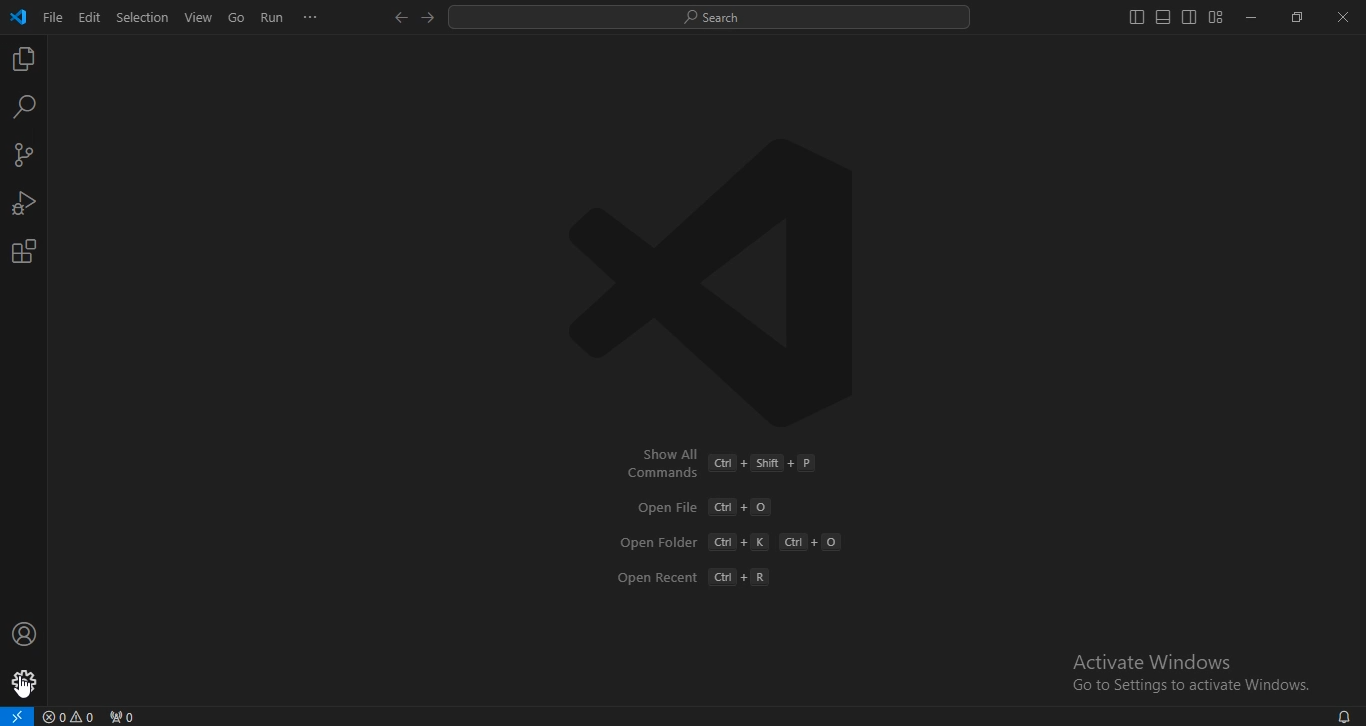 The image size is (1366, 726). Describe the element at coordinates (29, 688) in the screenshot. I see `cursor` at that location.